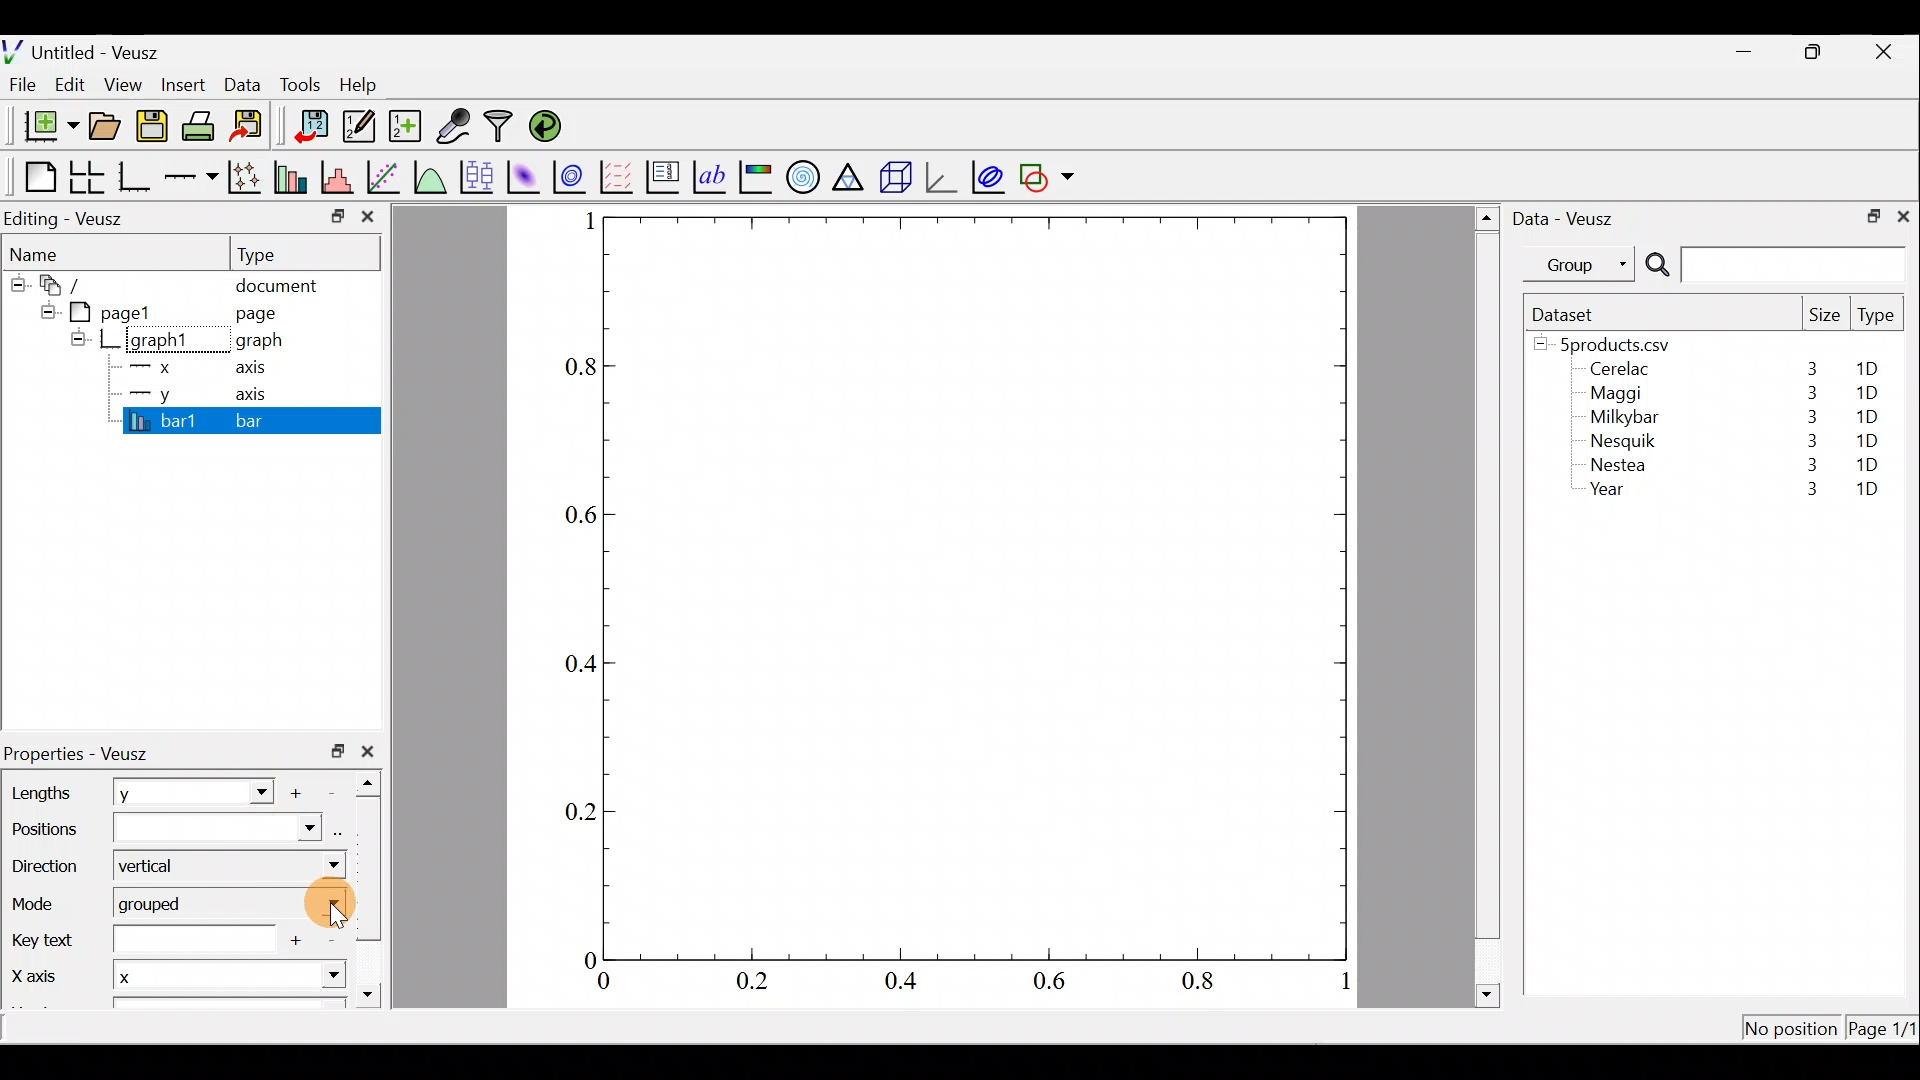 The height and width of the screenshot is (1080, 1920). What do you see at coordinates (78, 338) in the screenshot?
I see `hide` at bounding box center [78, 338].